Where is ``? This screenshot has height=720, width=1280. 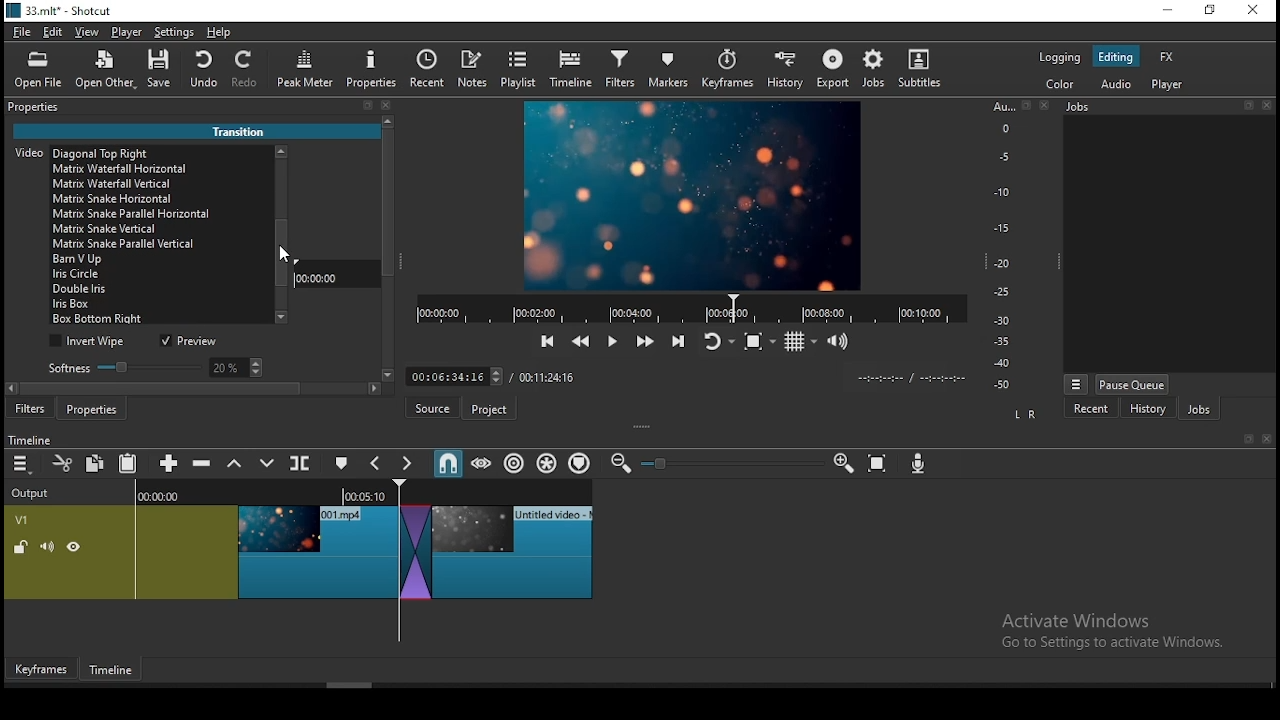
 is located at coordinates (680, 375).